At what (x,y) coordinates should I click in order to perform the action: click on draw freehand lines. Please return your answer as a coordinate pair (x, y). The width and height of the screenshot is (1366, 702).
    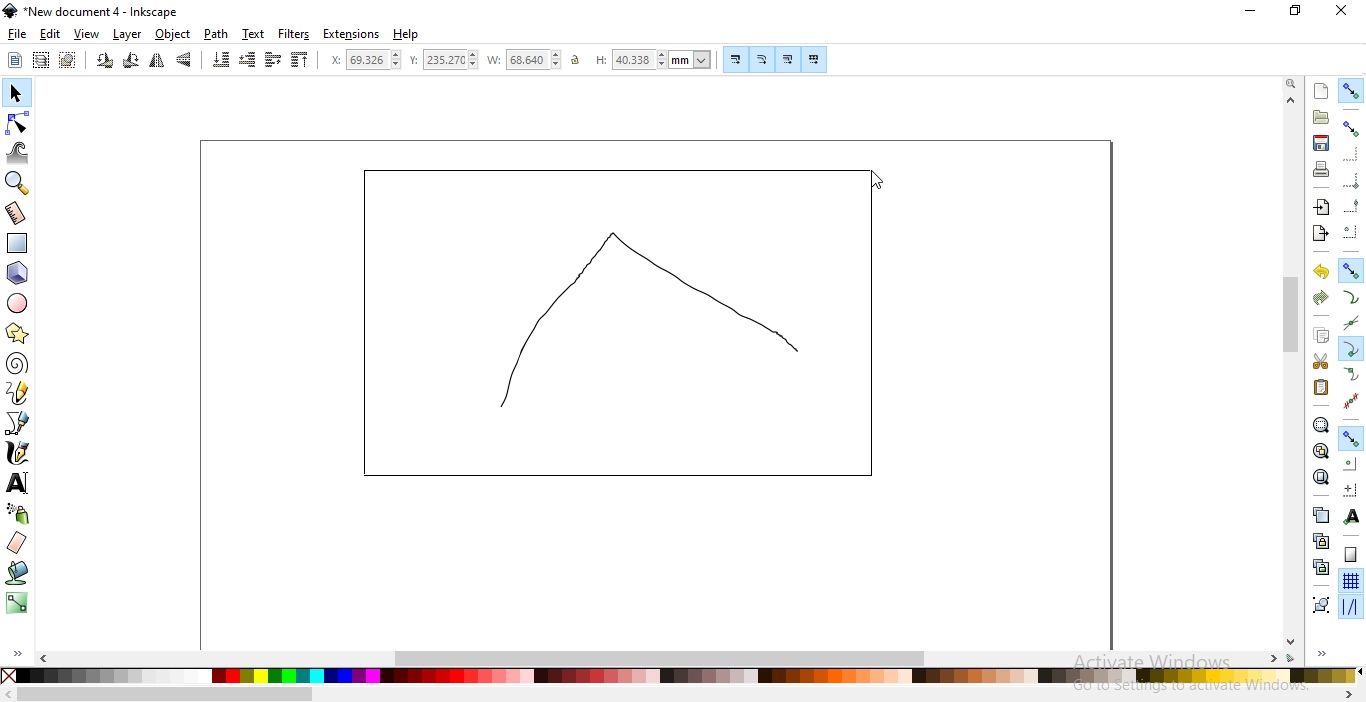
    Looking at the image, I should click on (18, 392).